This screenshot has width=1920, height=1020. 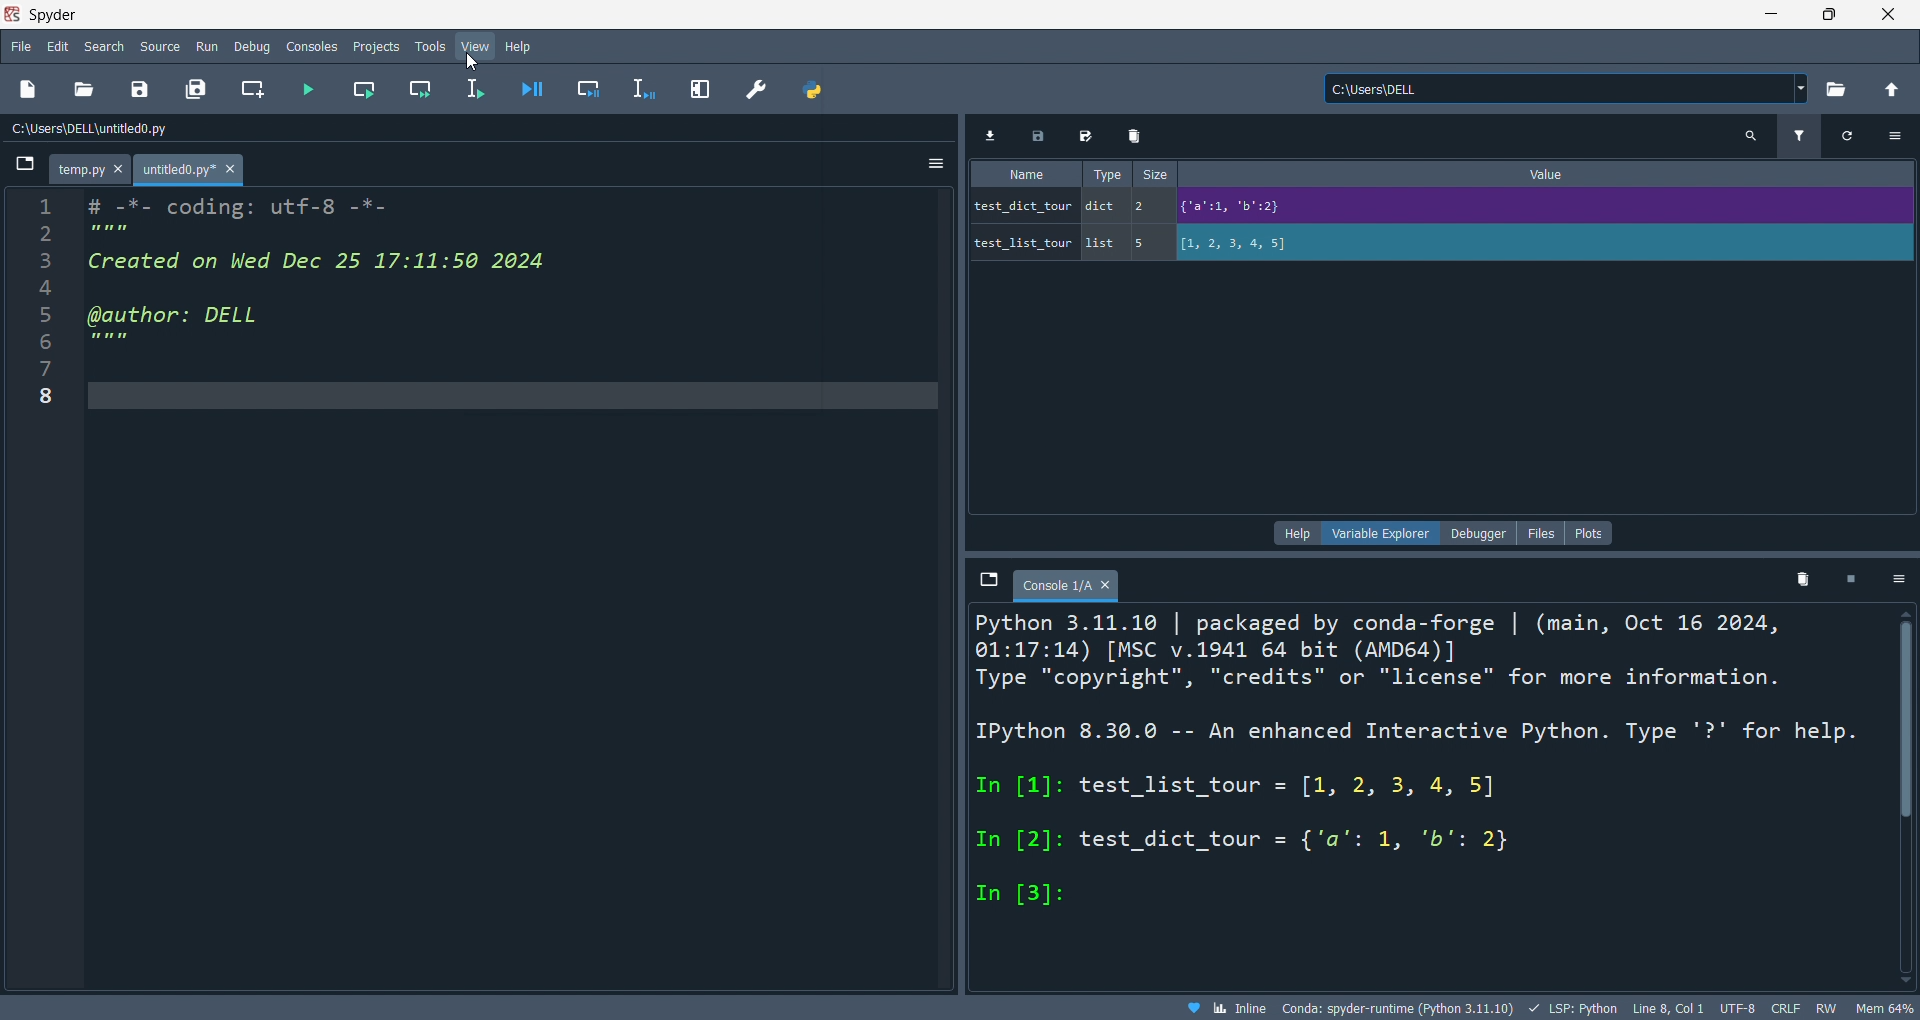 I want to click on open parent directory, so click(x=1892, y=87).